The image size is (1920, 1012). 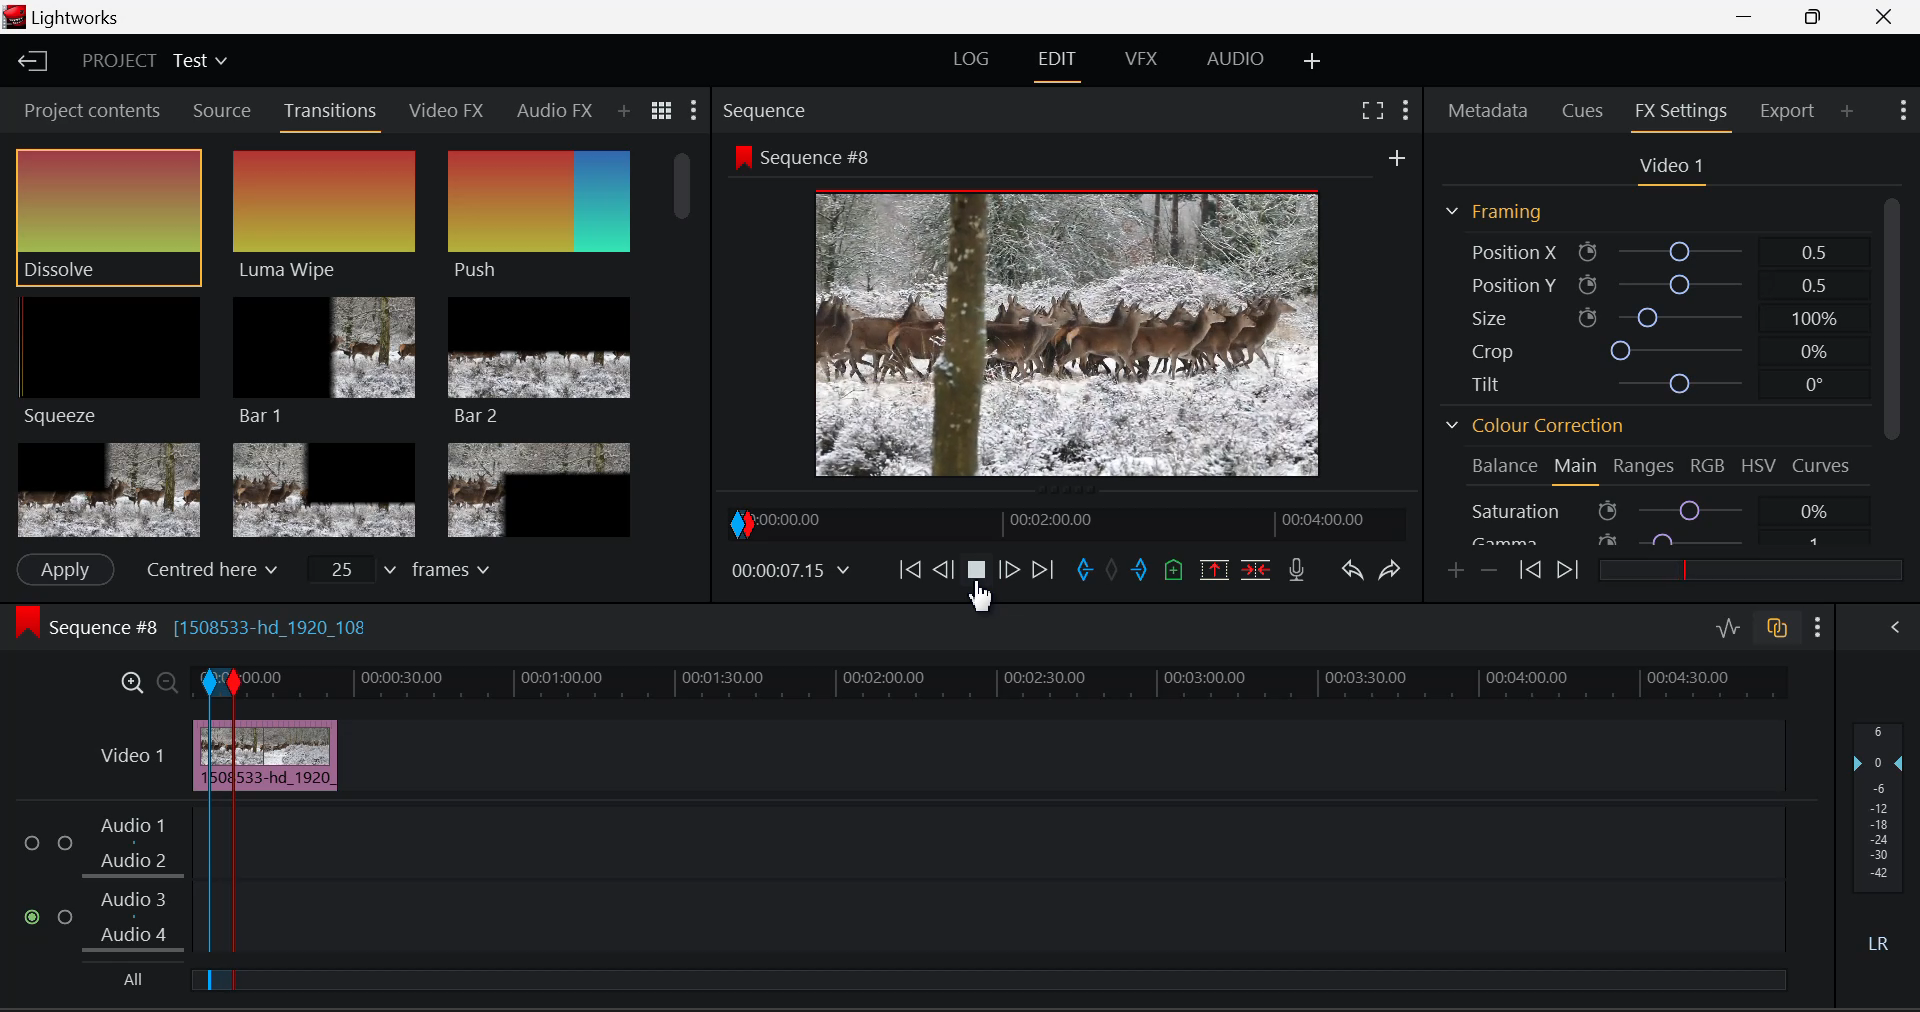 I want to click on Apply, so click(x=66, y=570).